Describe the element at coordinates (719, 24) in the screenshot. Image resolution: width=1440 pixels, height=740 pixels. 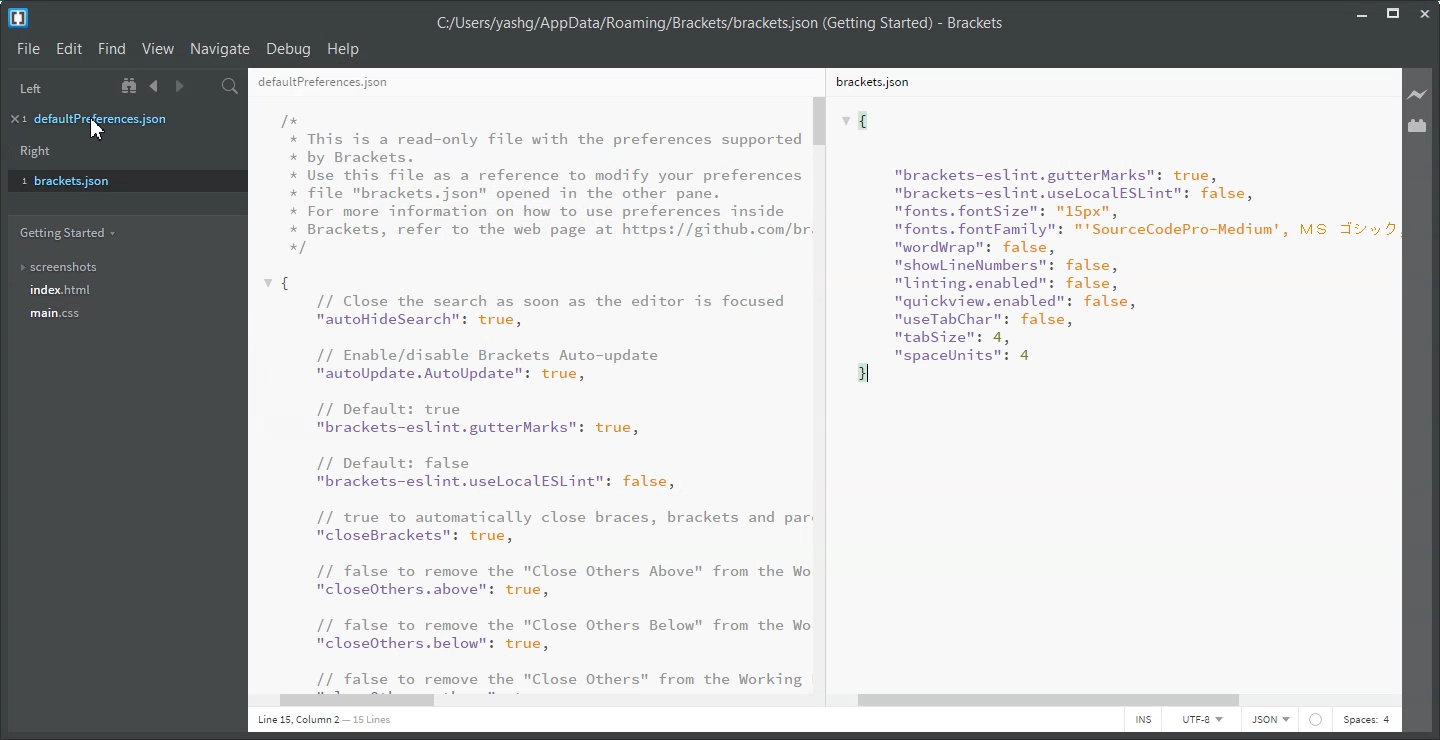
I see `Text` at that location.